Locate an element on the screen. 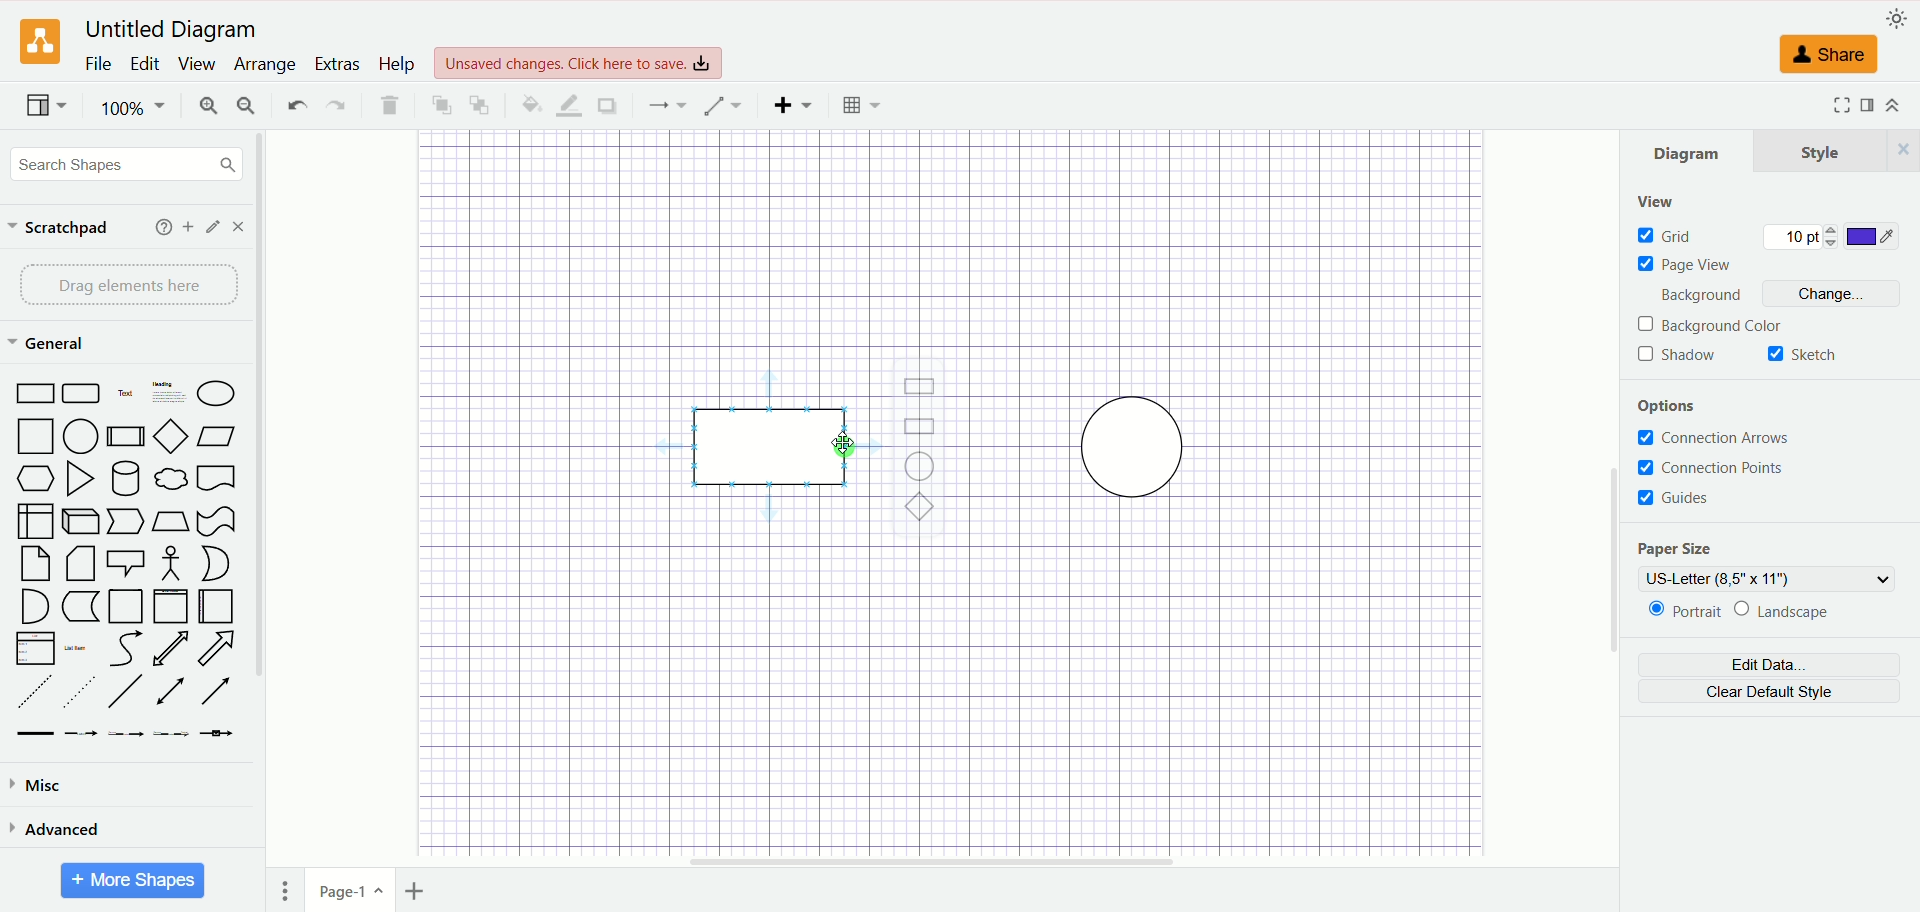 The width and height of the screenshot is (1920, 912). Fullscreen is located at coordinates (1837, 106).